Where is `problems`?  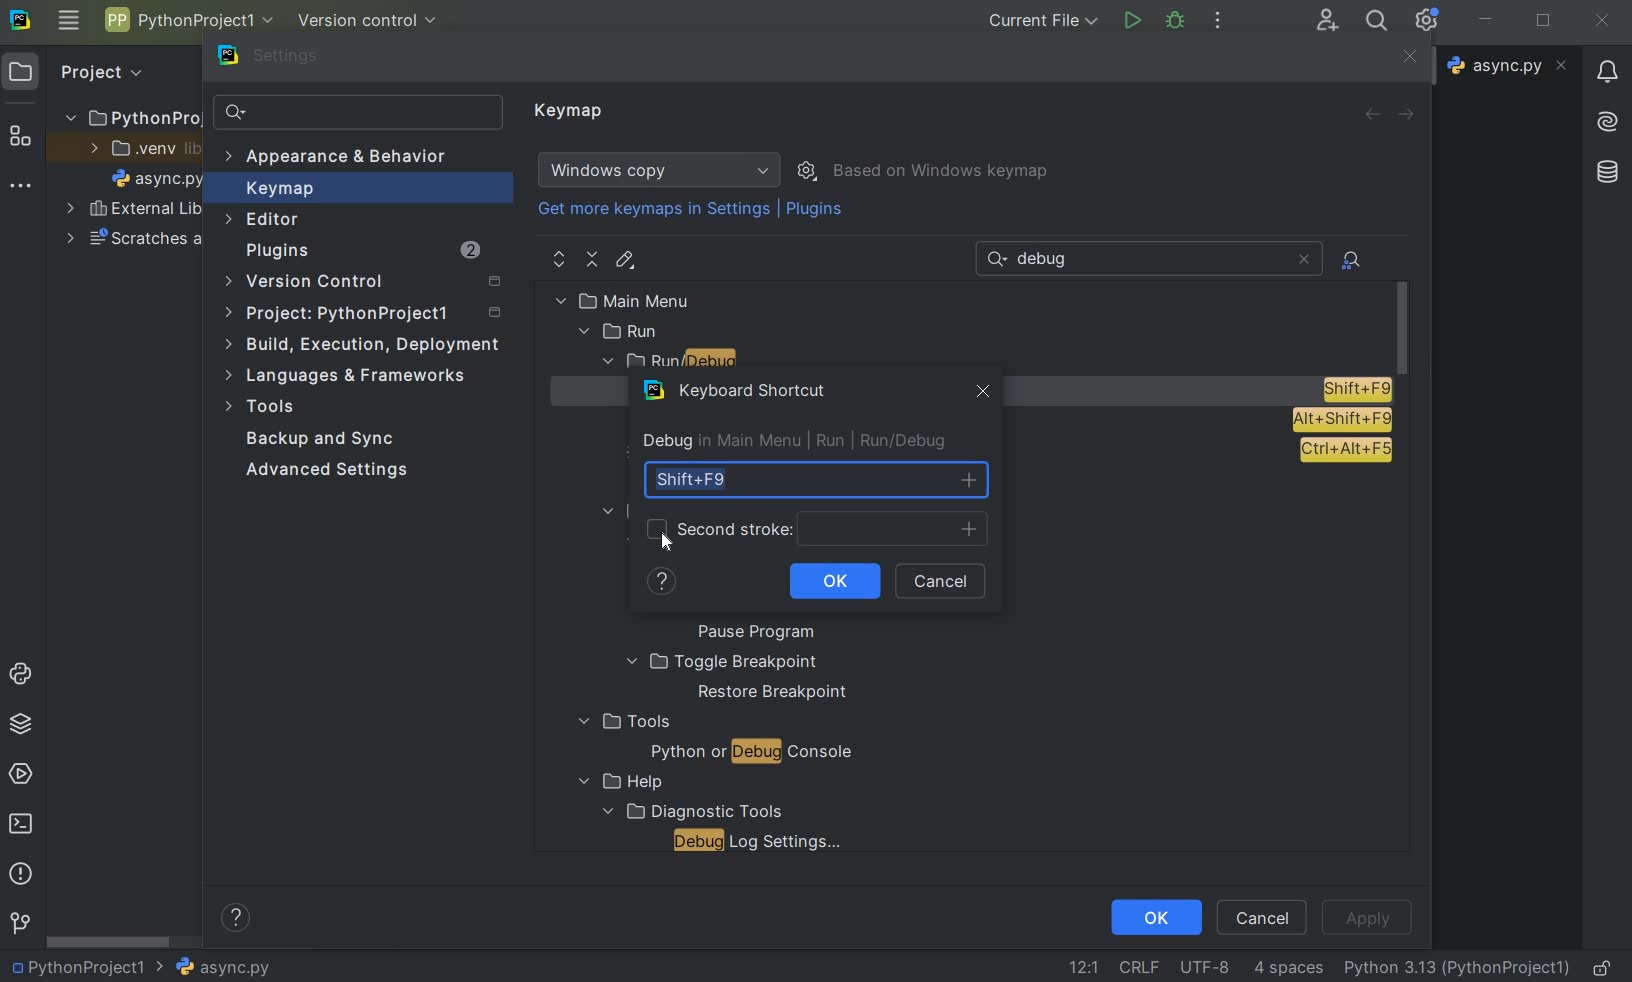
problems is located at coordinates (19, 872).